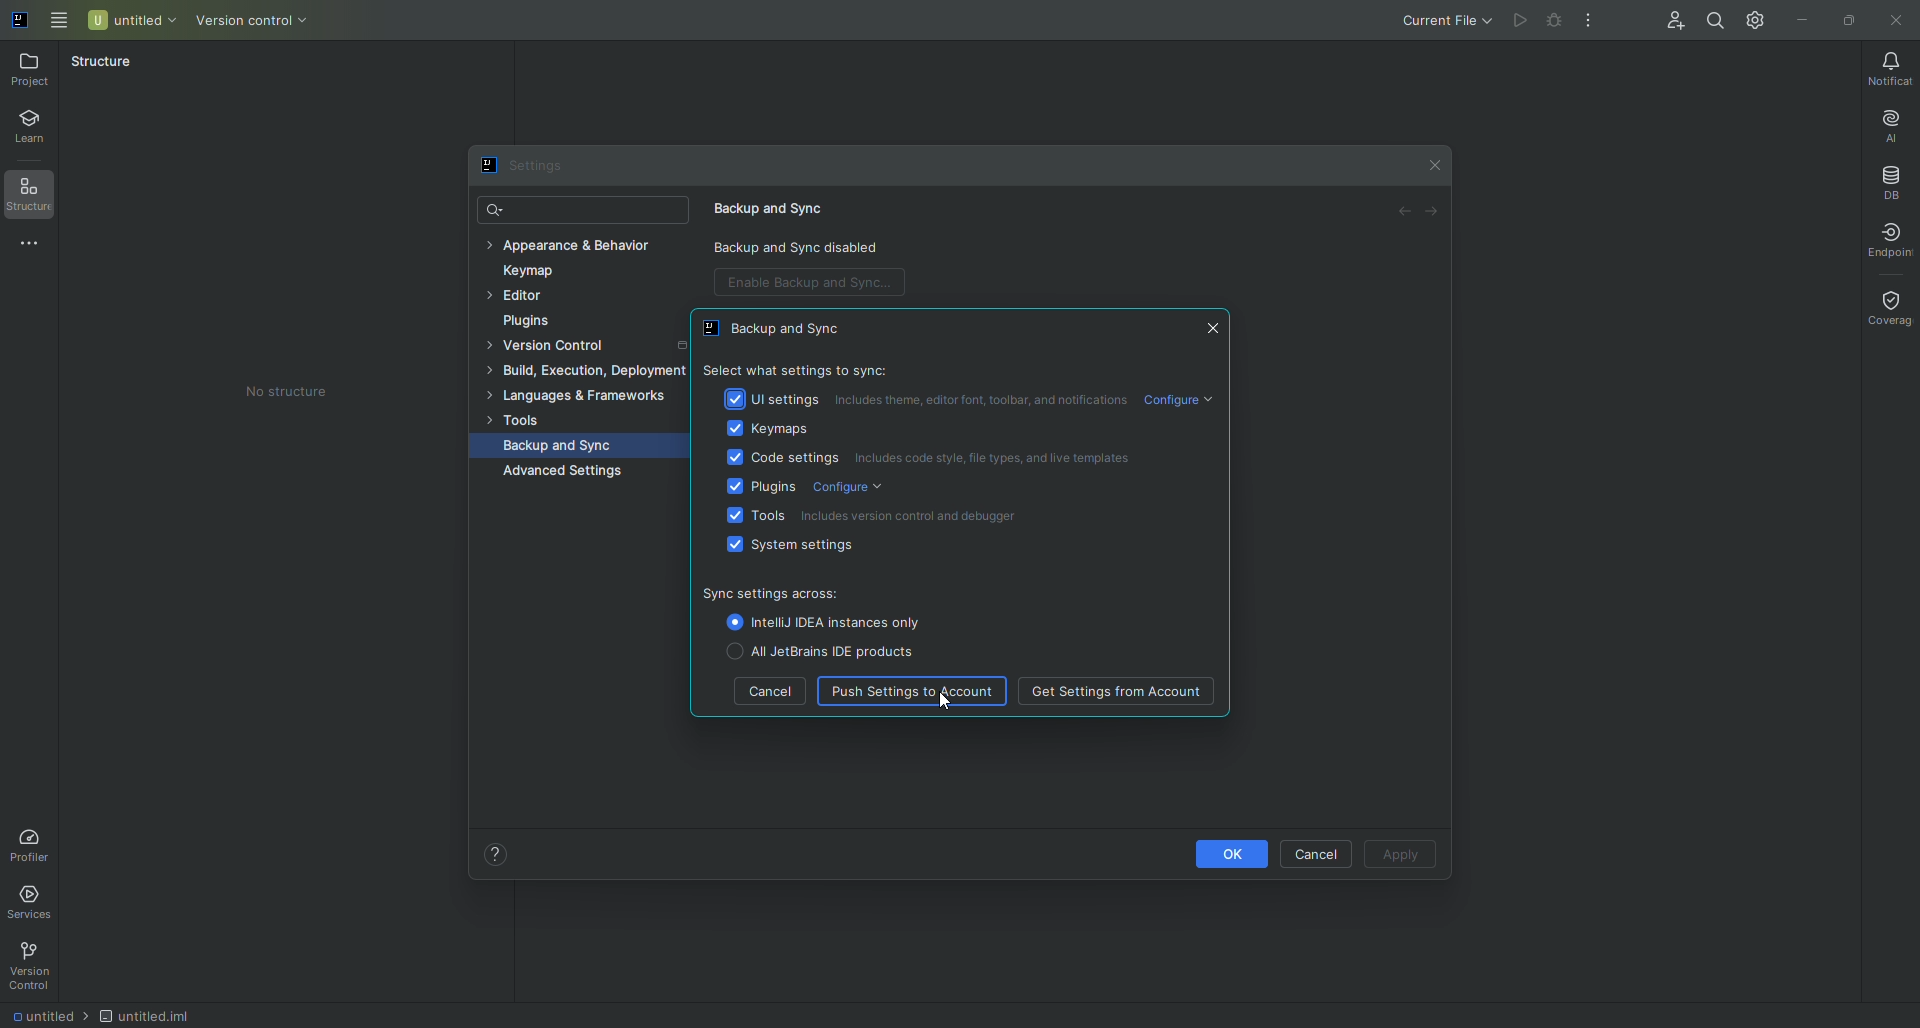 The height and width of the screenshot is (1028, 1920). Describe the element at coordinates (44, 1018) in the screenshot. I see `Filename` at that location.